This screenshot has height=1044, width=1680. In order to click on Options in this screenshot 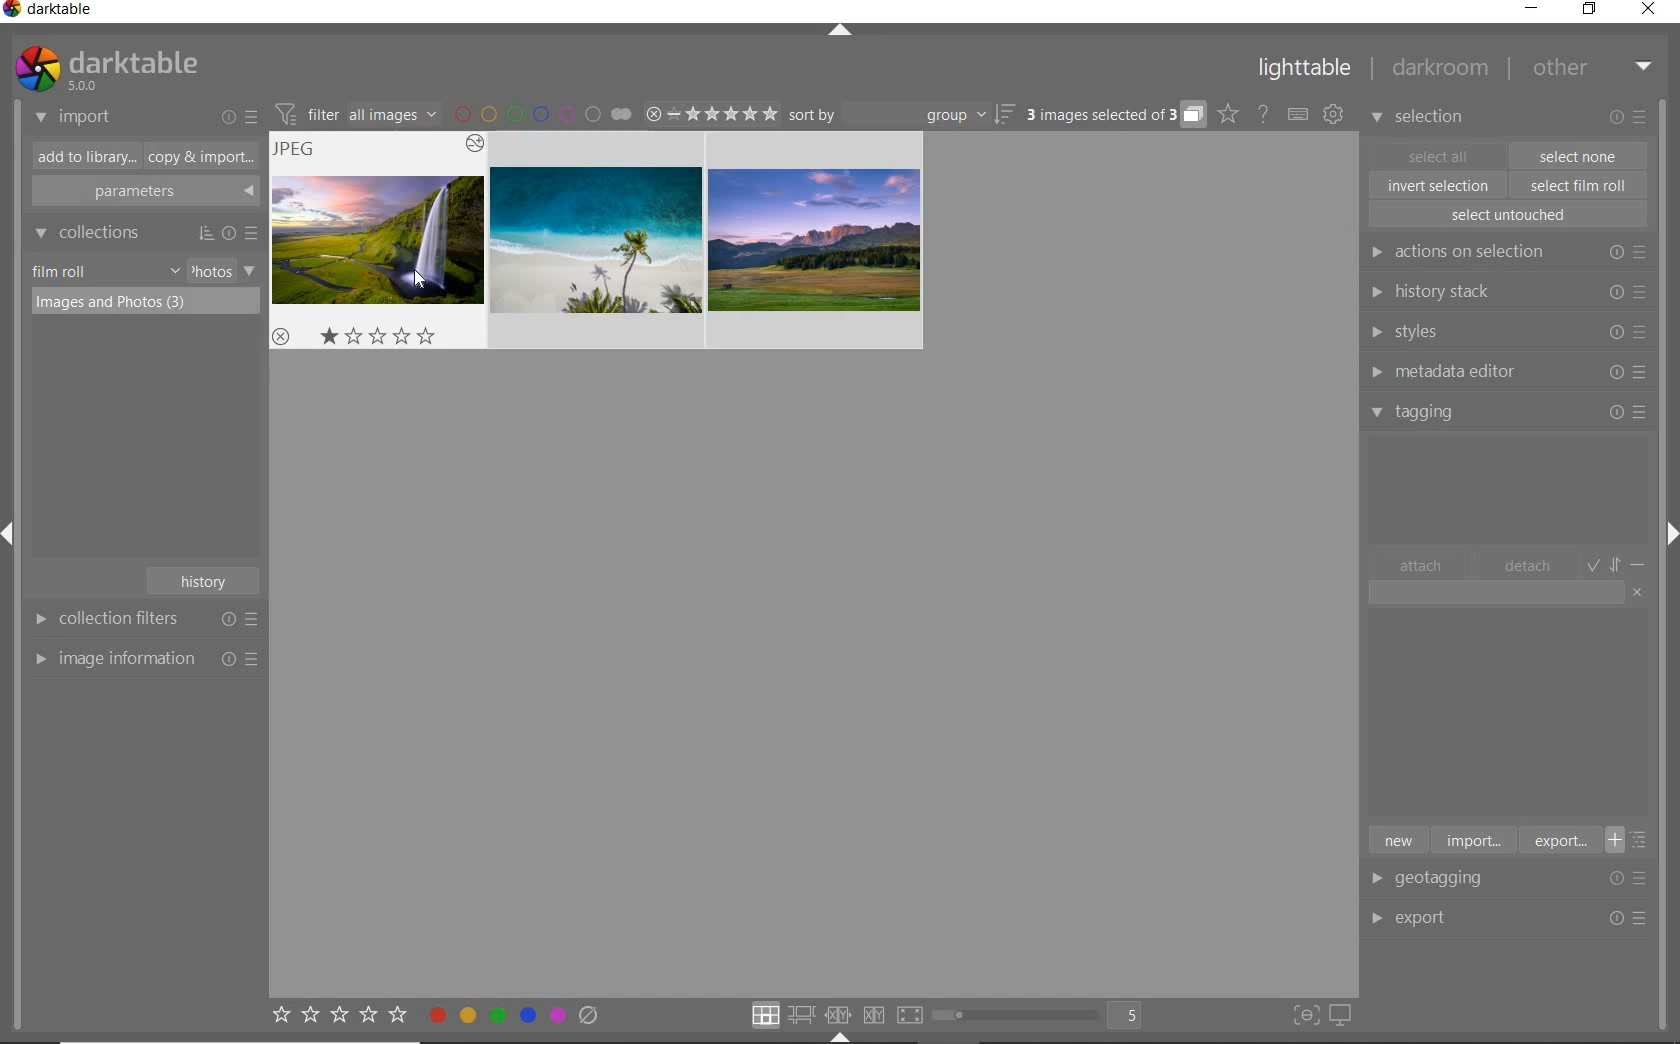, I will do `click(1634, 878)`.